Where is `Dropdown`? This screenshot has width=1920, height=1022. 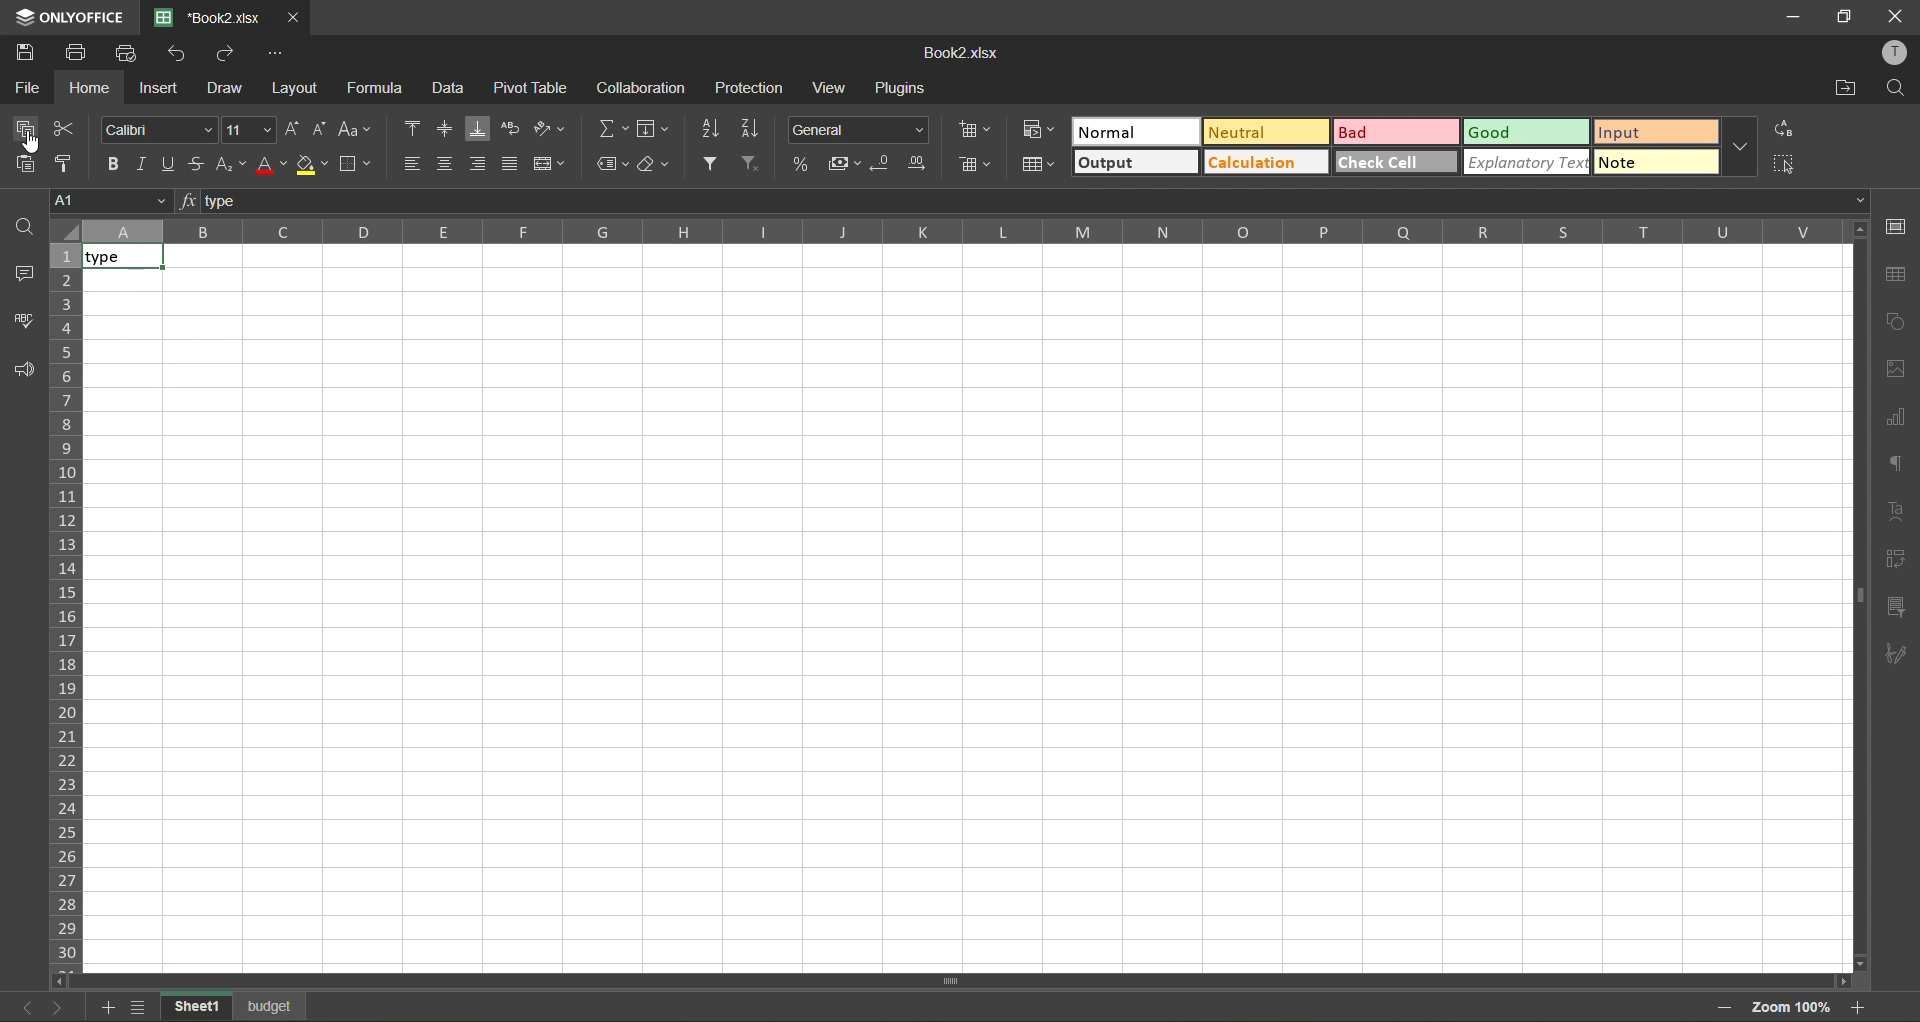
Dropdown is located at coordinates (1865, 200).